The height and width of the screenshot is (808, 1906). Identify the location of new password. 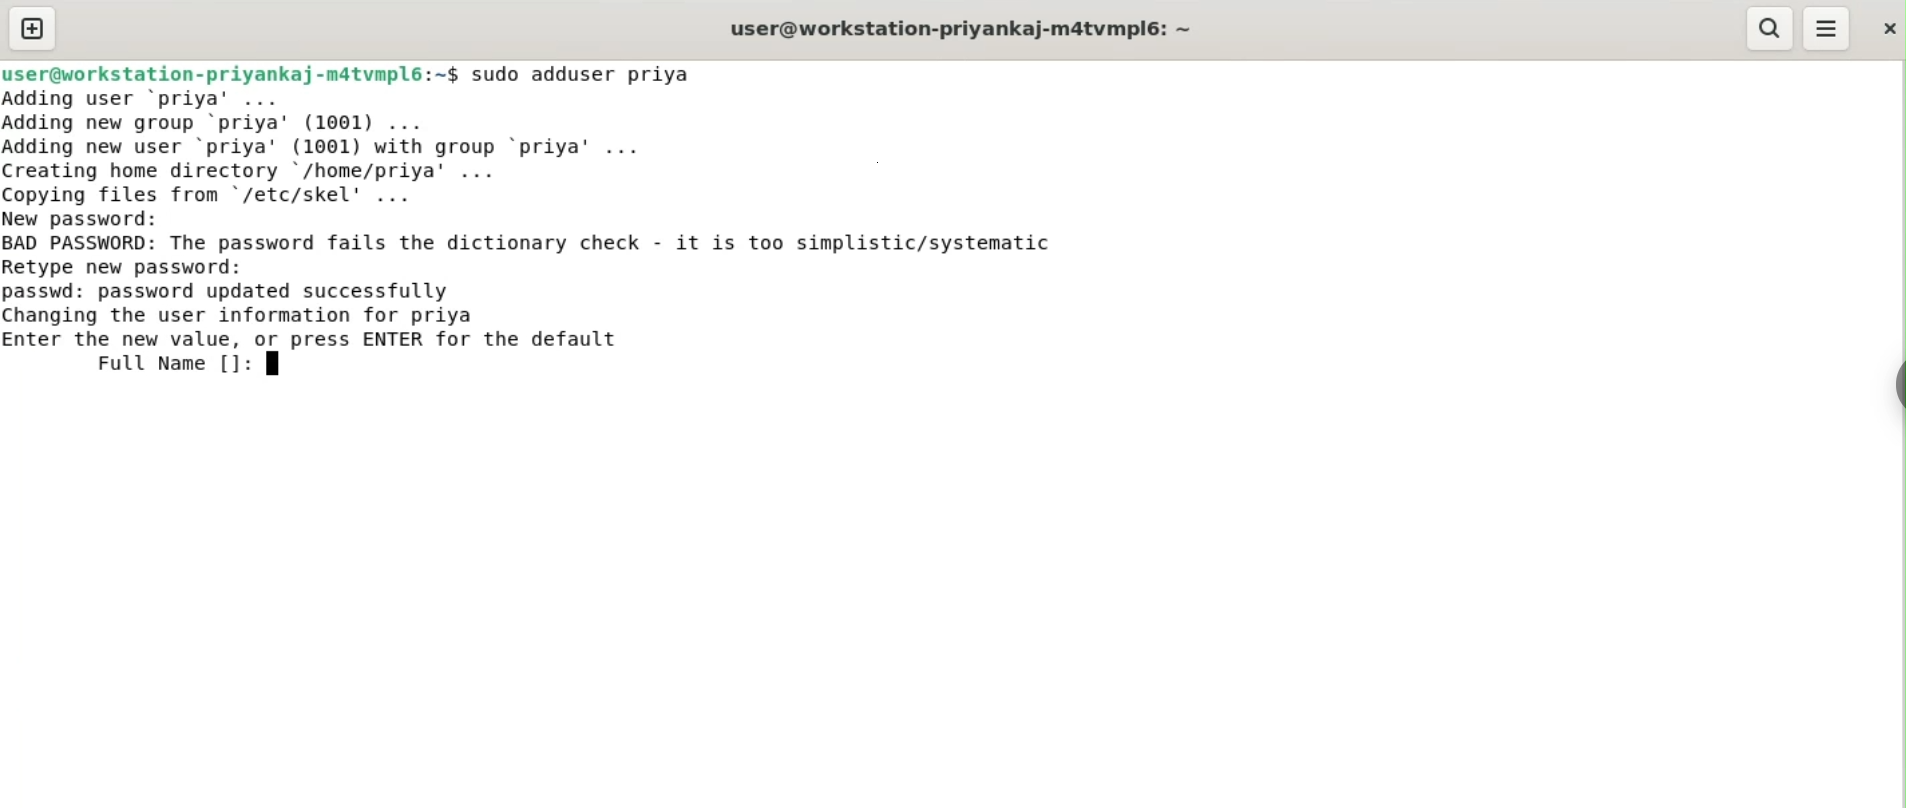
(96, 218).